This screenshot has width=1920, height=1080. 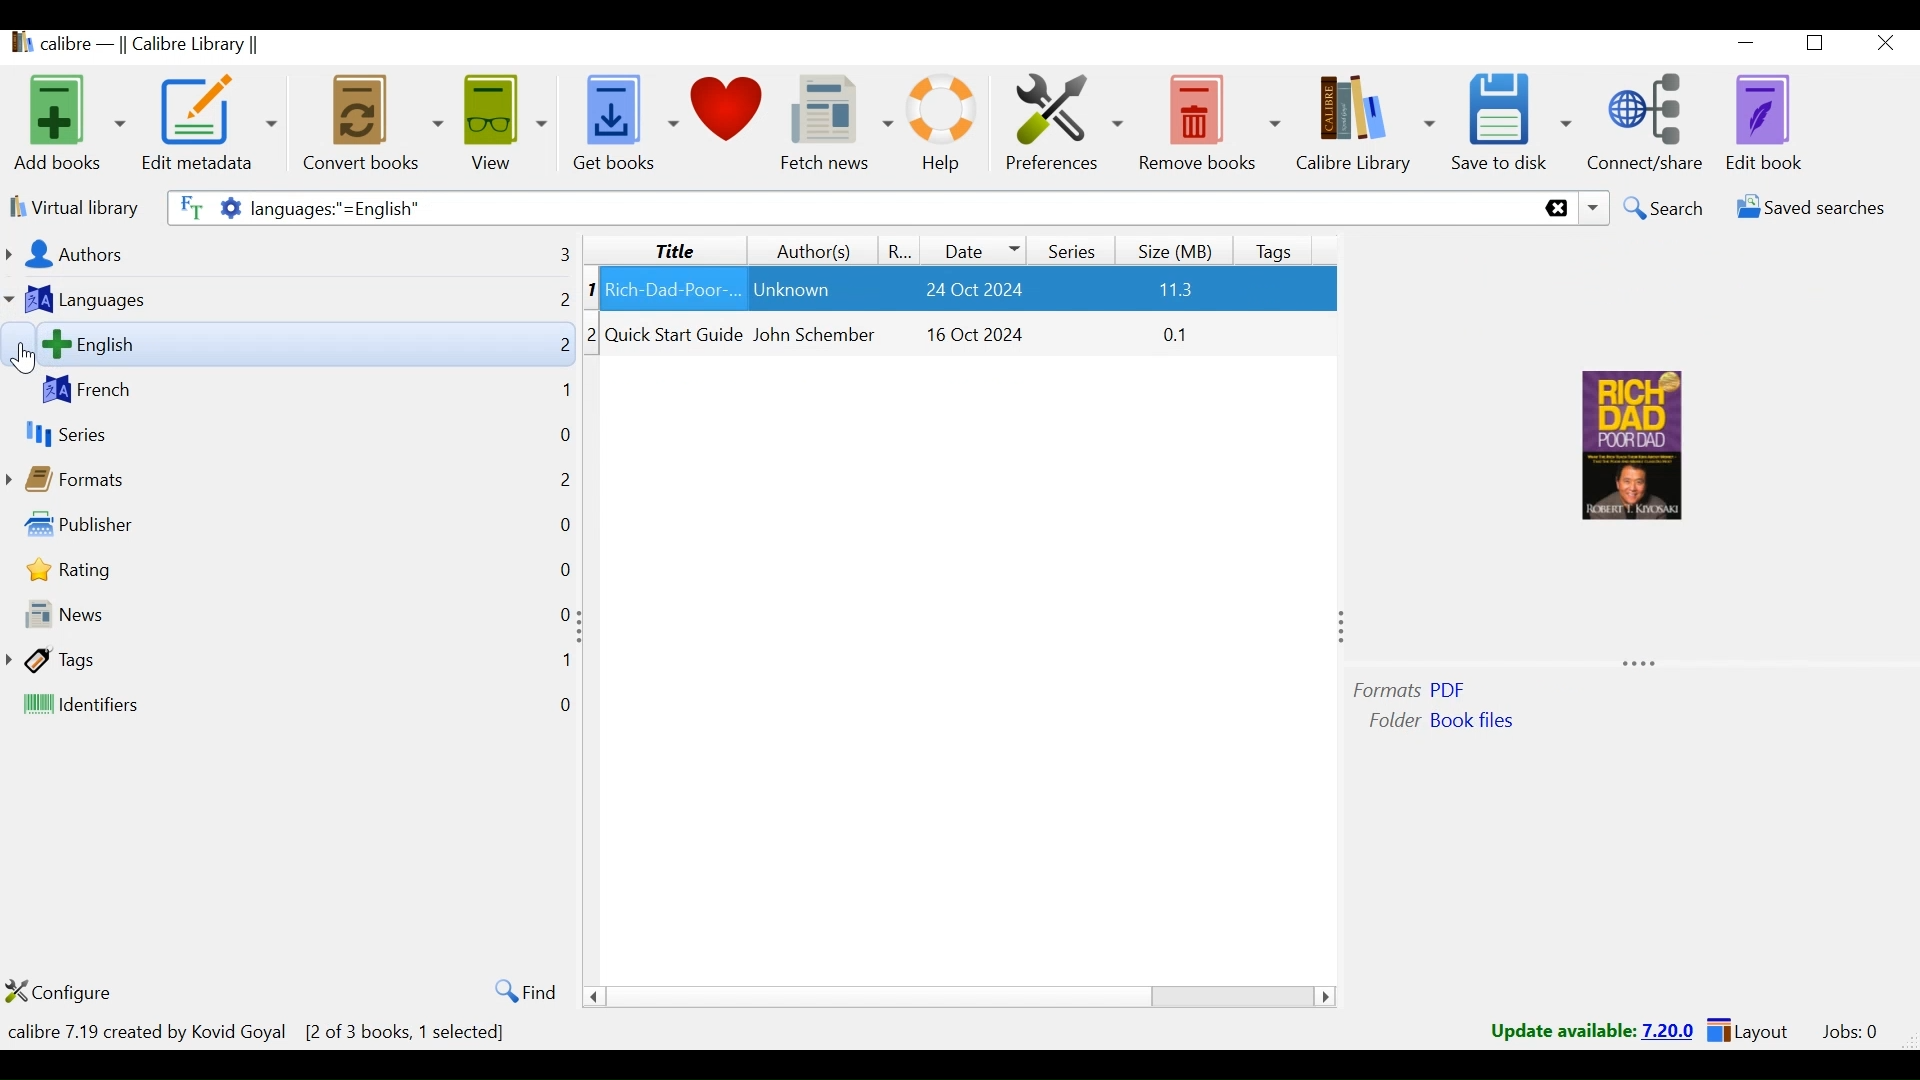 What do you see at coordinates (1747, 1032) in the screenshot?
I see `Layout` at bounding box center [1747, 1032].